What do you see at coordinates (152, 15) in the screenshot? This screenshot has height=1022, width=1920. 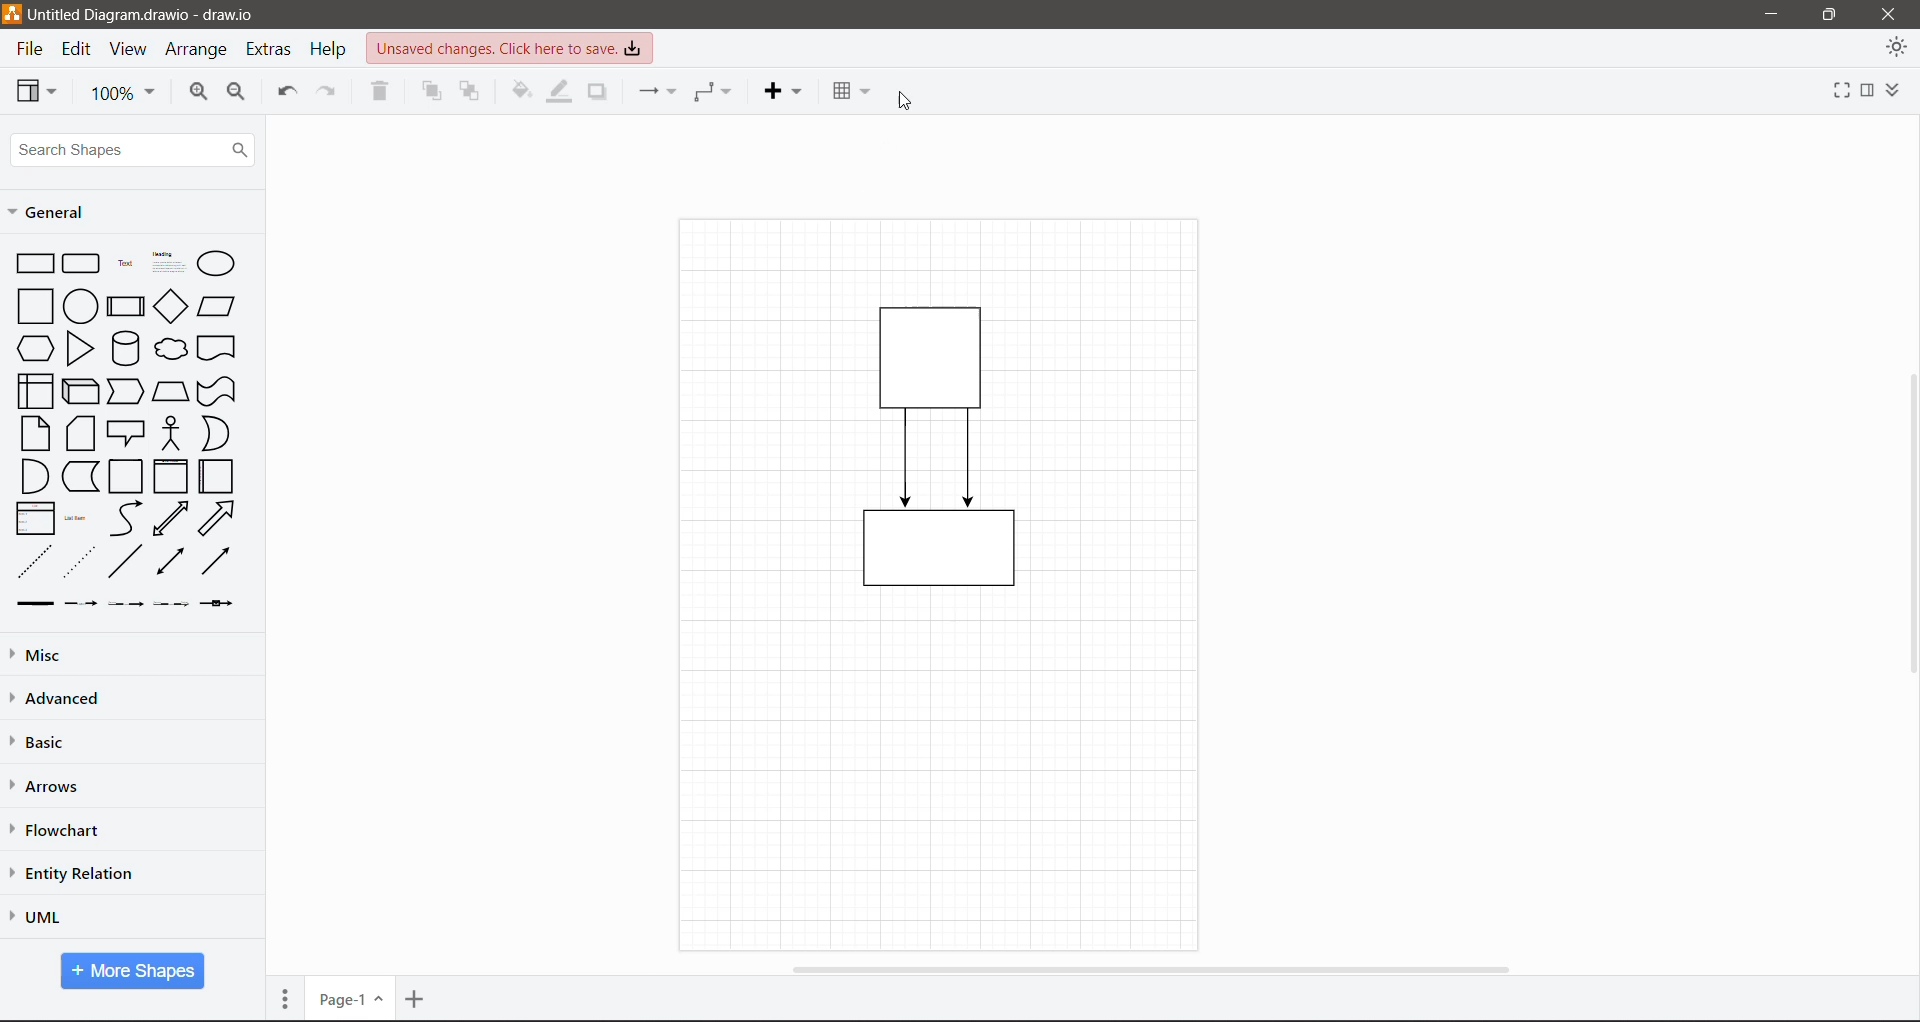 I see `Untitled Diagram.drawio - draw.io` at bounding box center [152, 15].